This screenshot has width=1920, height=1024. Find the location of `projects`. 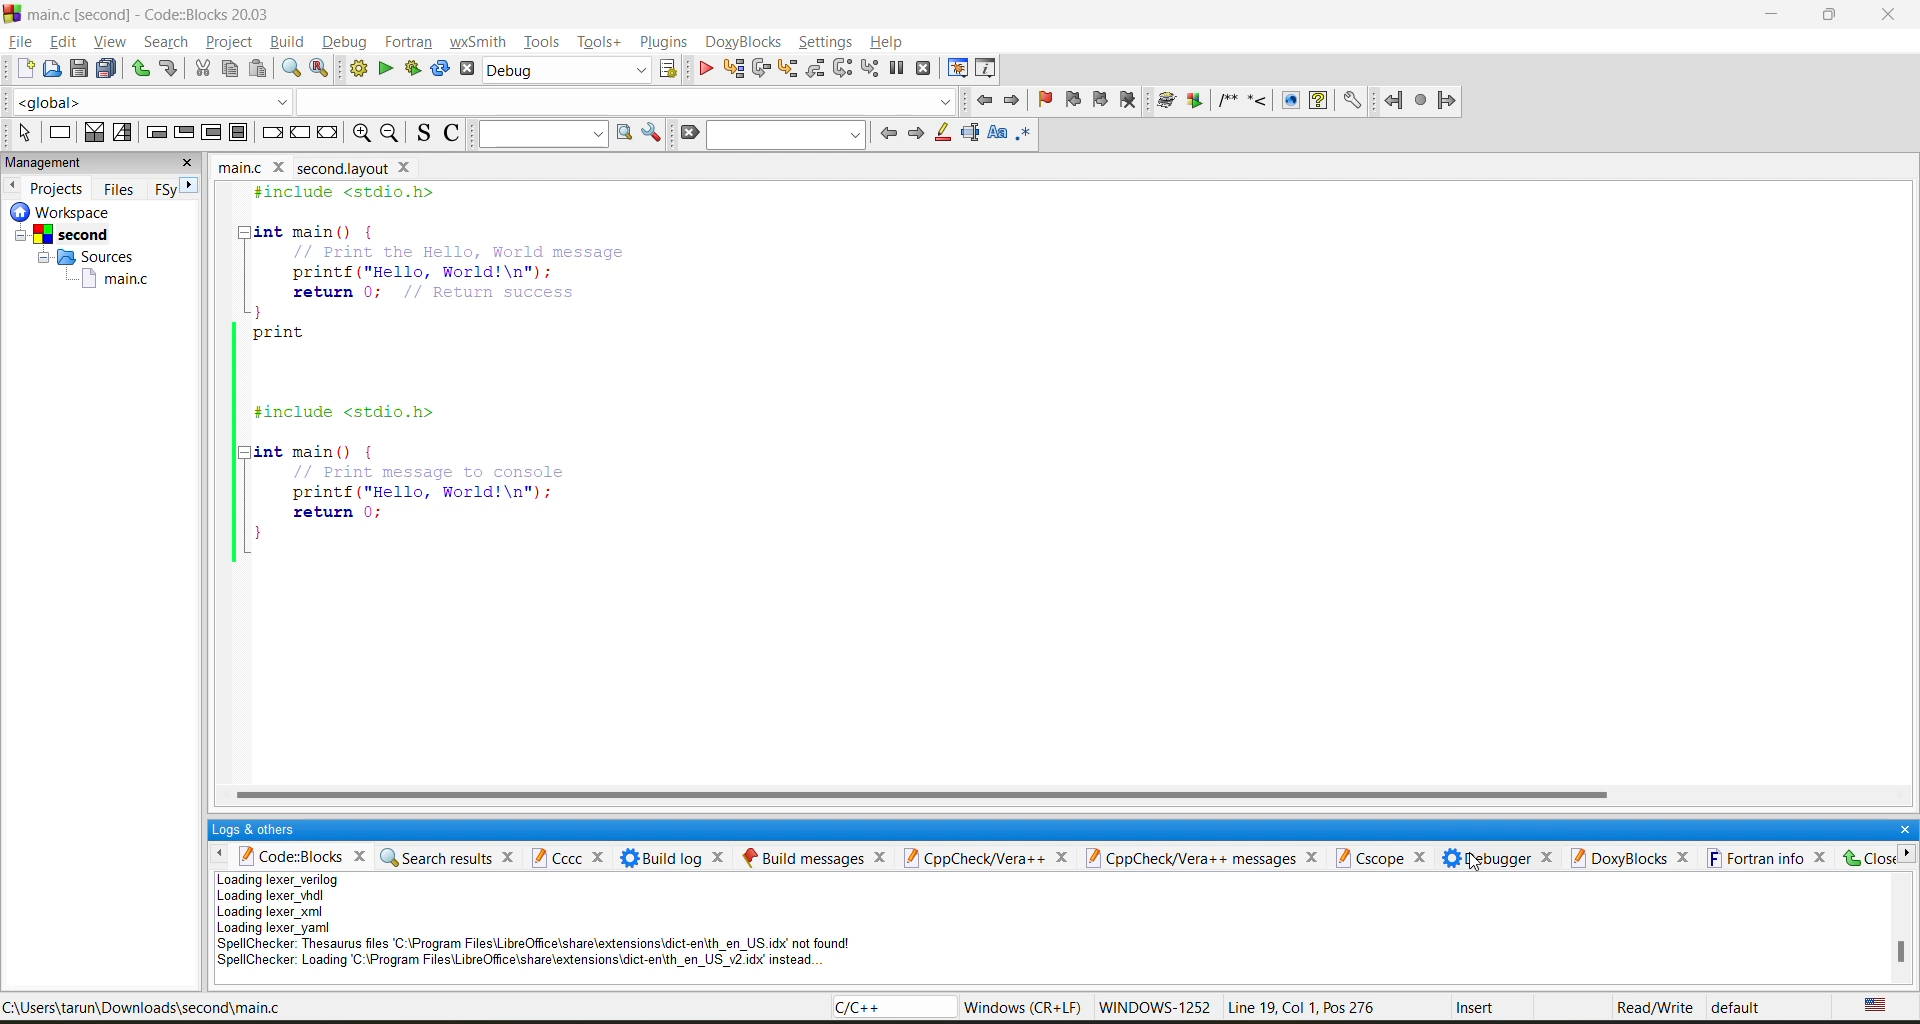

projects is located at coordinates (60, 187).